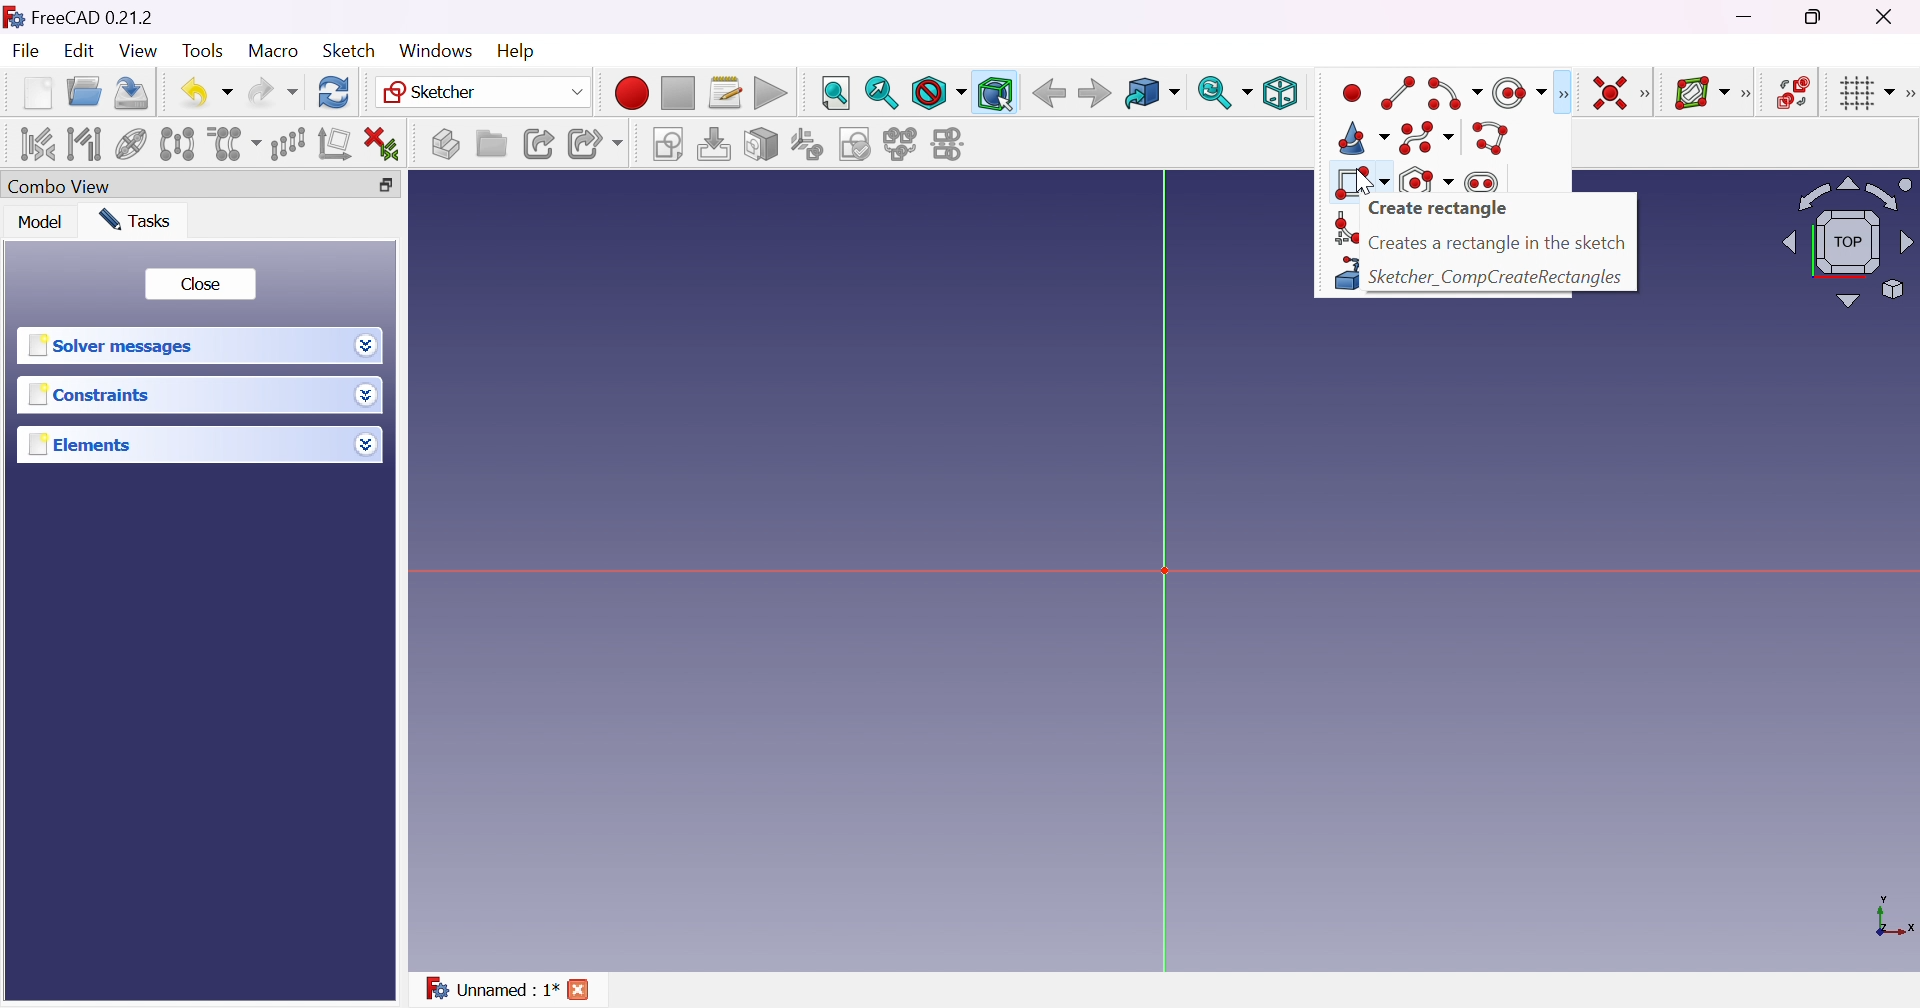  Describe the element at coordinates (854, 145) in the screenshot. I see `Validate sketch...` at that location.